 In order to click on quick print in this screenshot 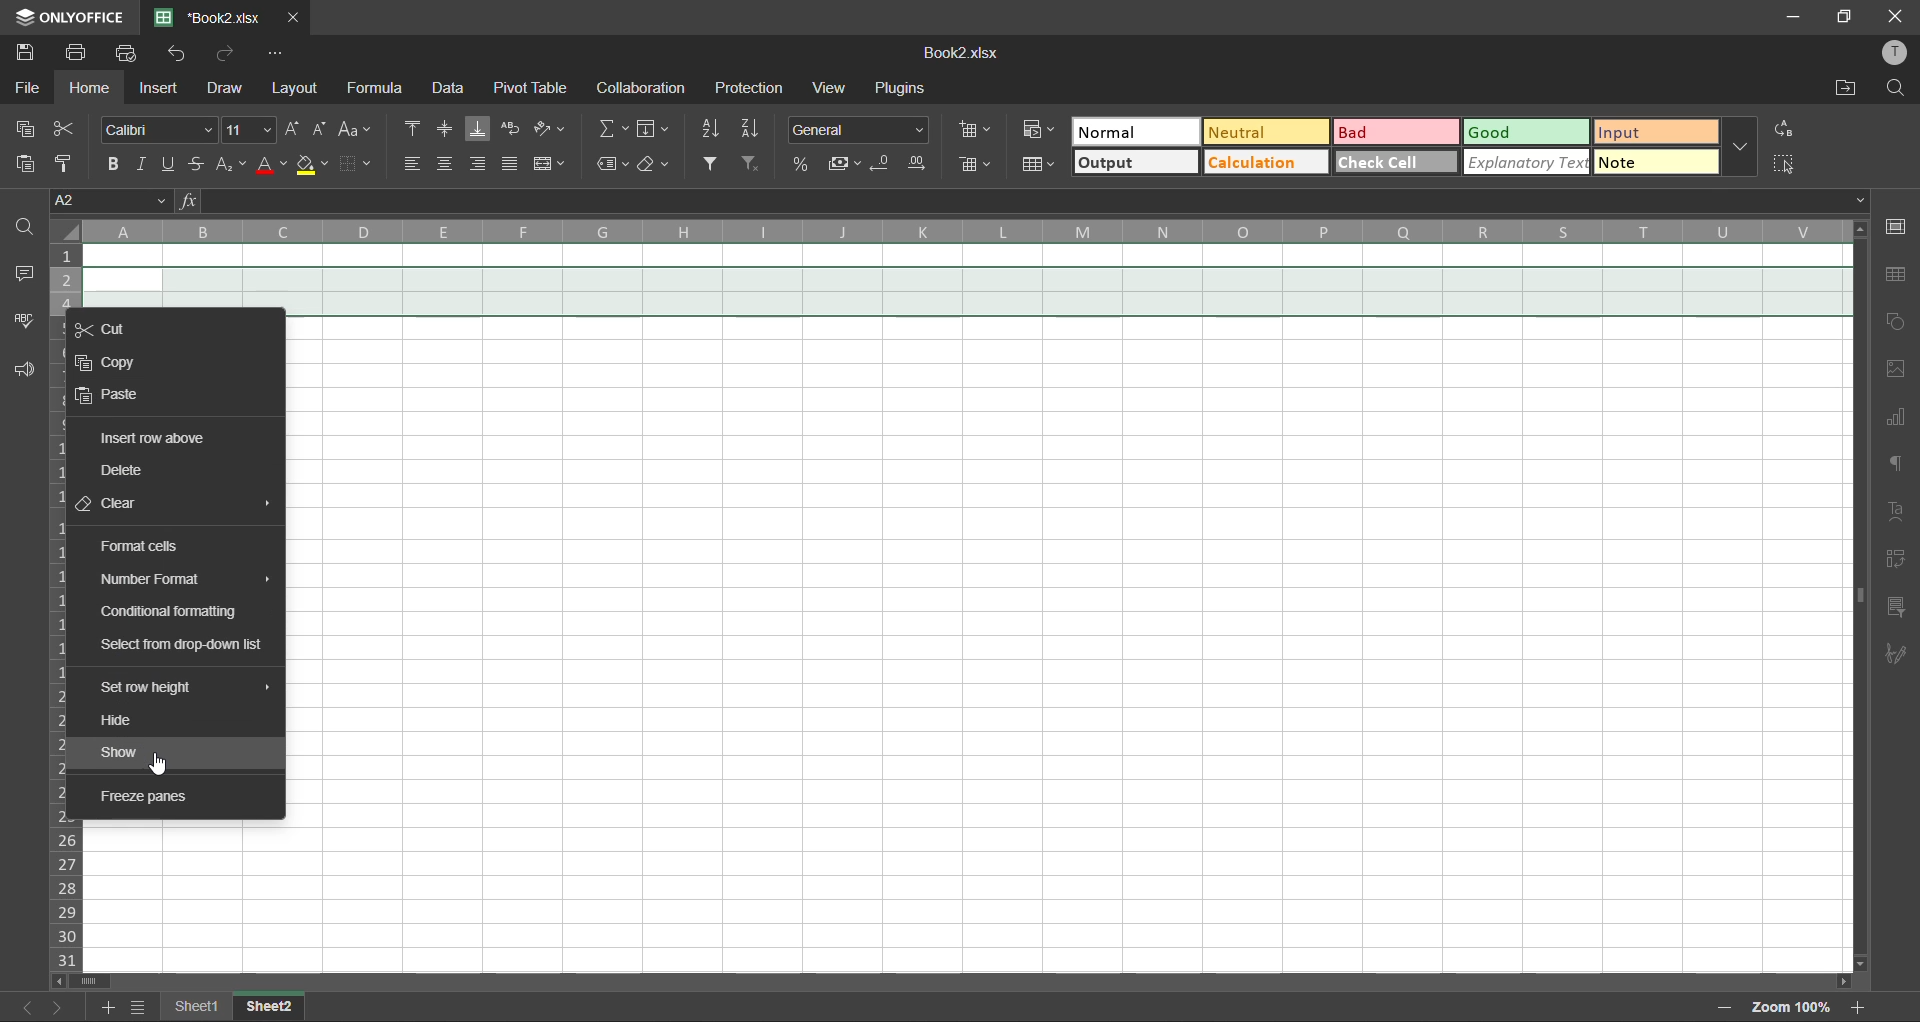, I will do `click(135, 54)`.